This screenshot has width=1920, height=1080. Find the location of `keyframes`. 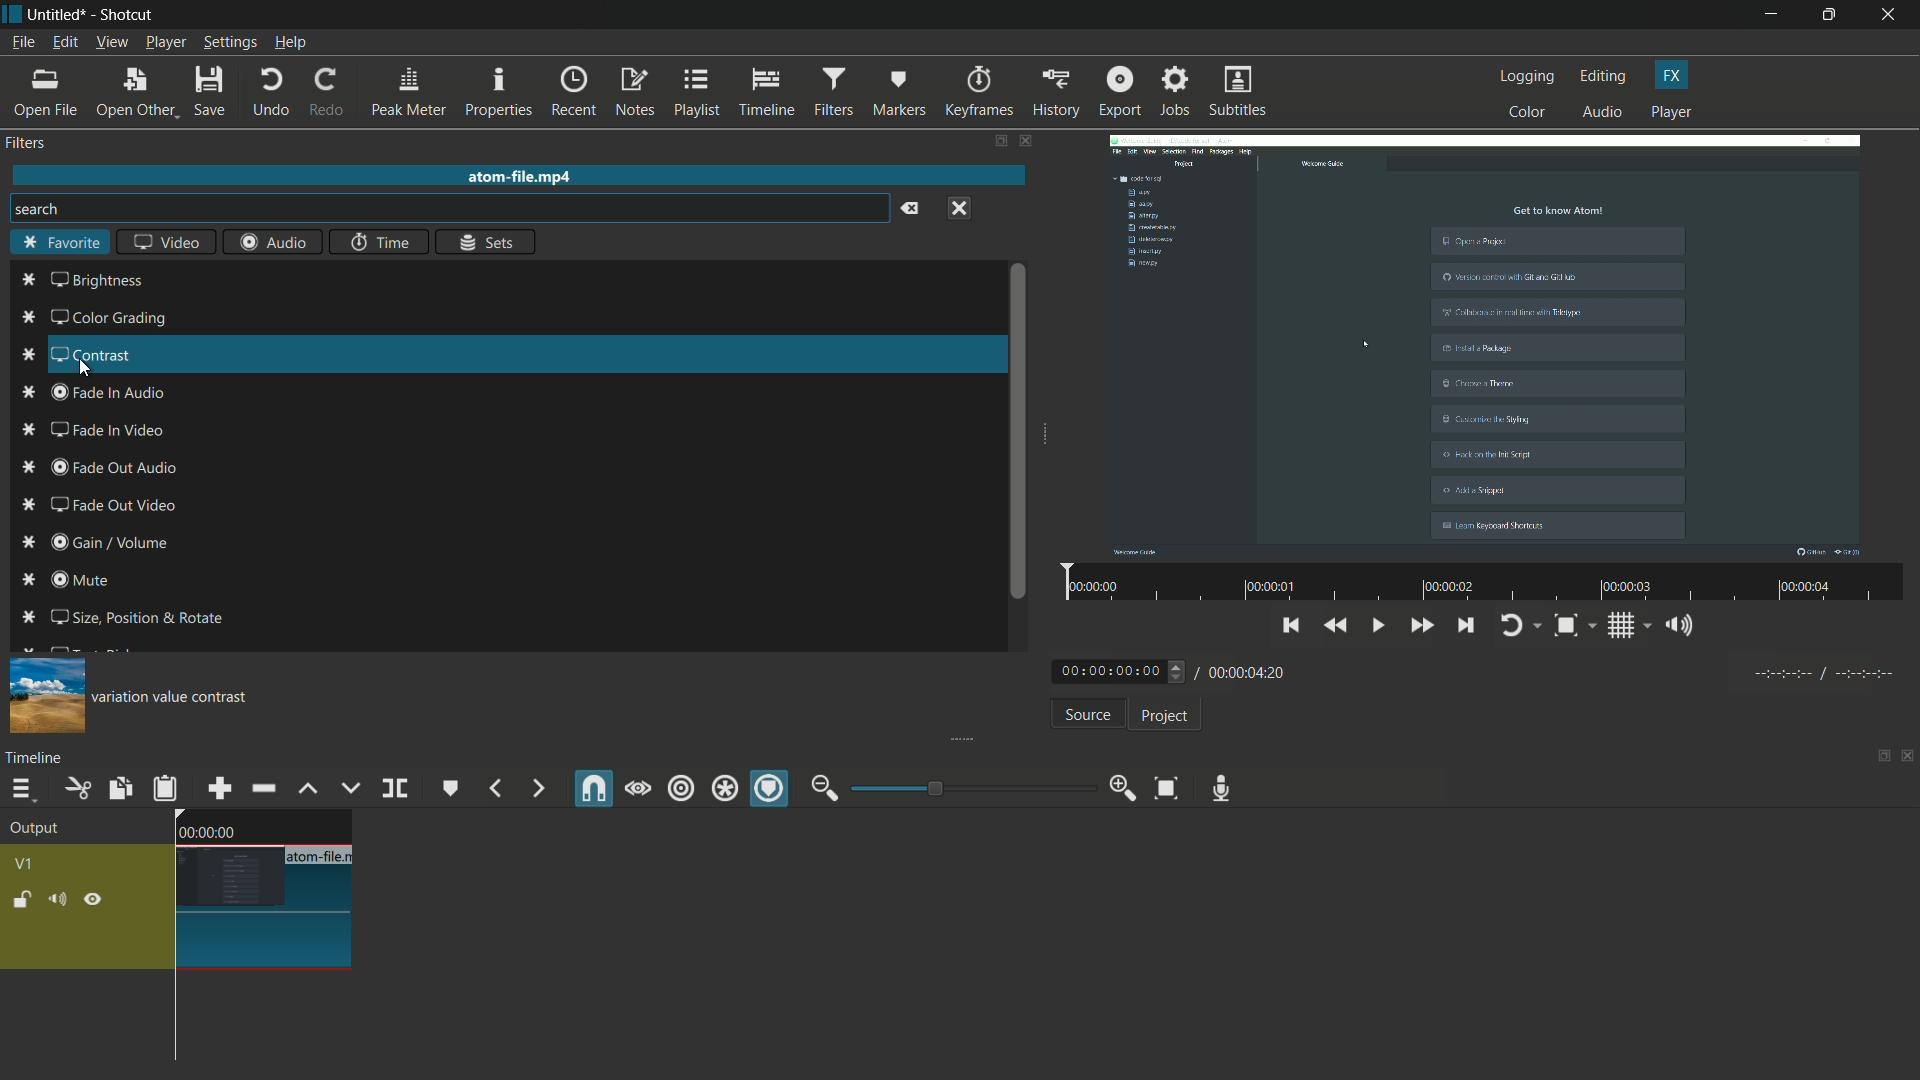

keyframes is located at coordinates (978, 92).